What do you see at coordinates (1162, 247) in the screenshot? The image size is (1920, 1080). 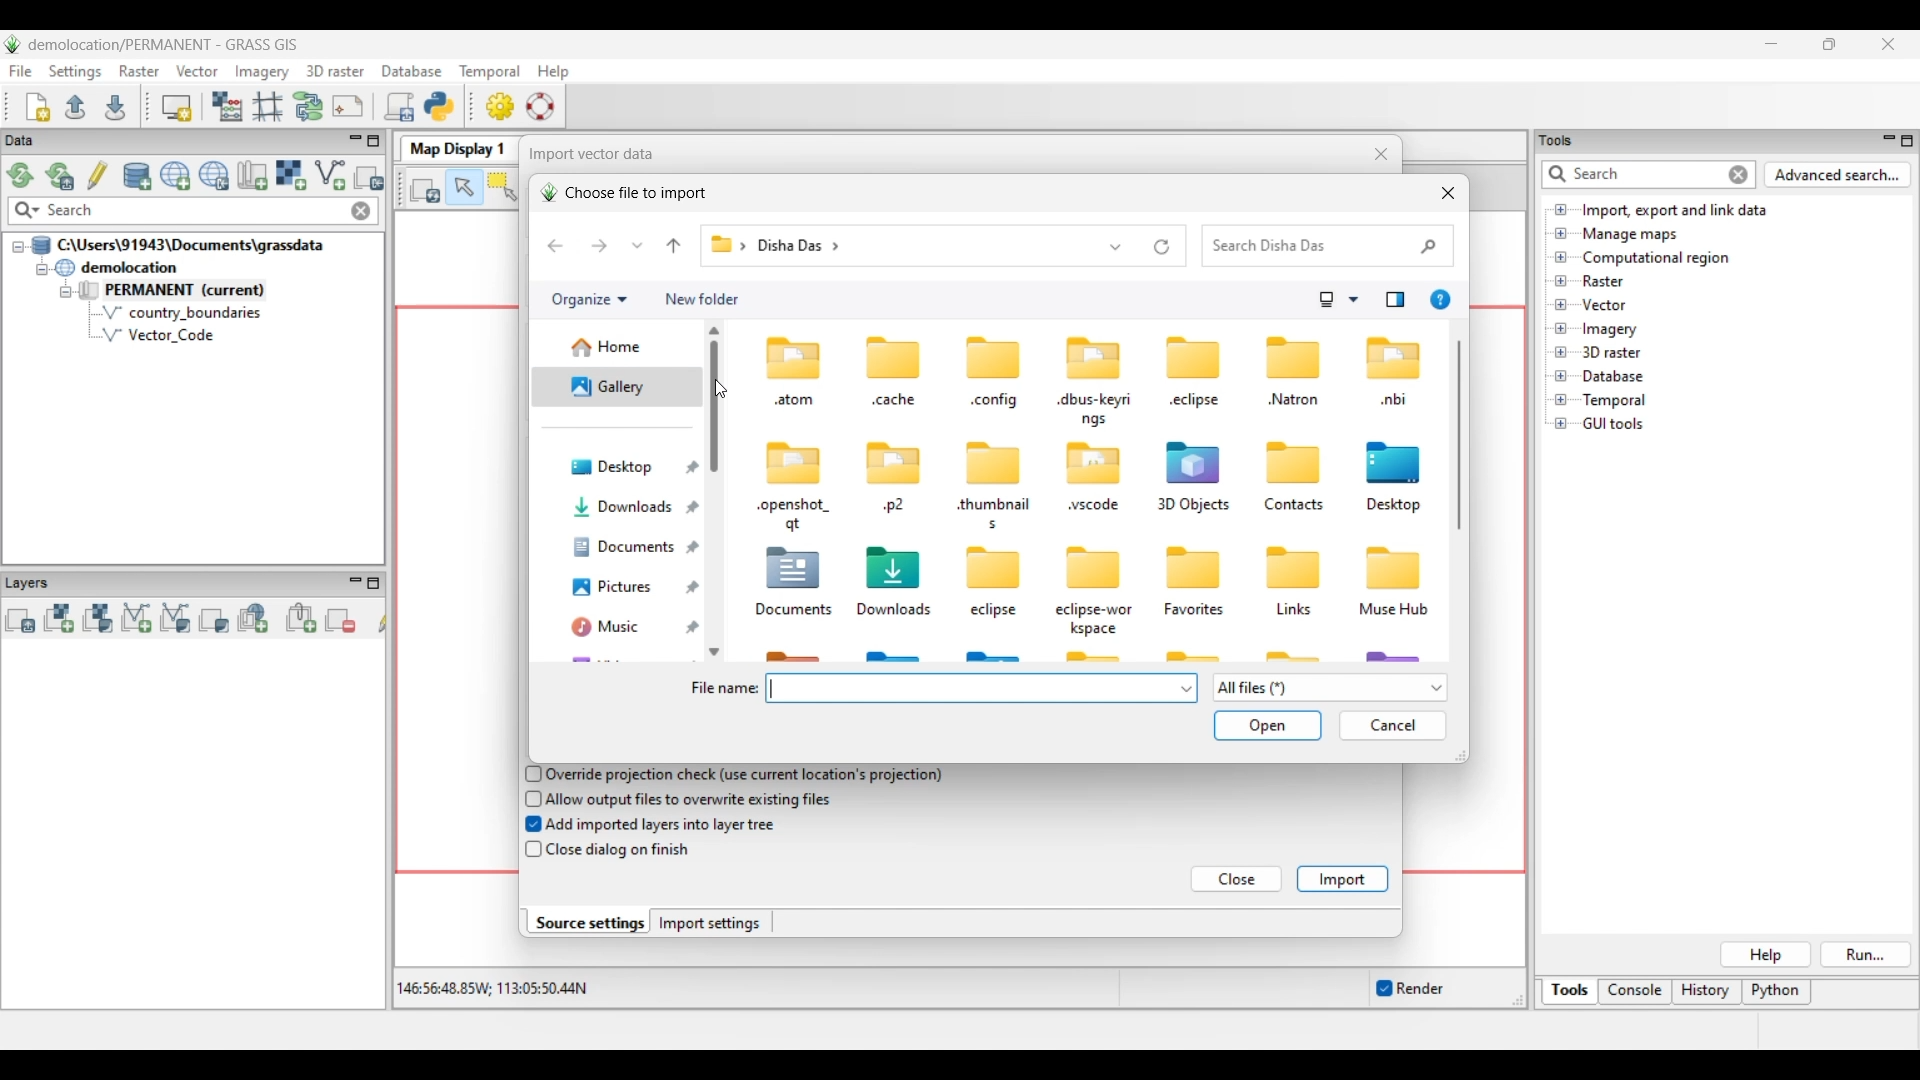 I see `Refresh current folder` at bounding box center [1162, 247].